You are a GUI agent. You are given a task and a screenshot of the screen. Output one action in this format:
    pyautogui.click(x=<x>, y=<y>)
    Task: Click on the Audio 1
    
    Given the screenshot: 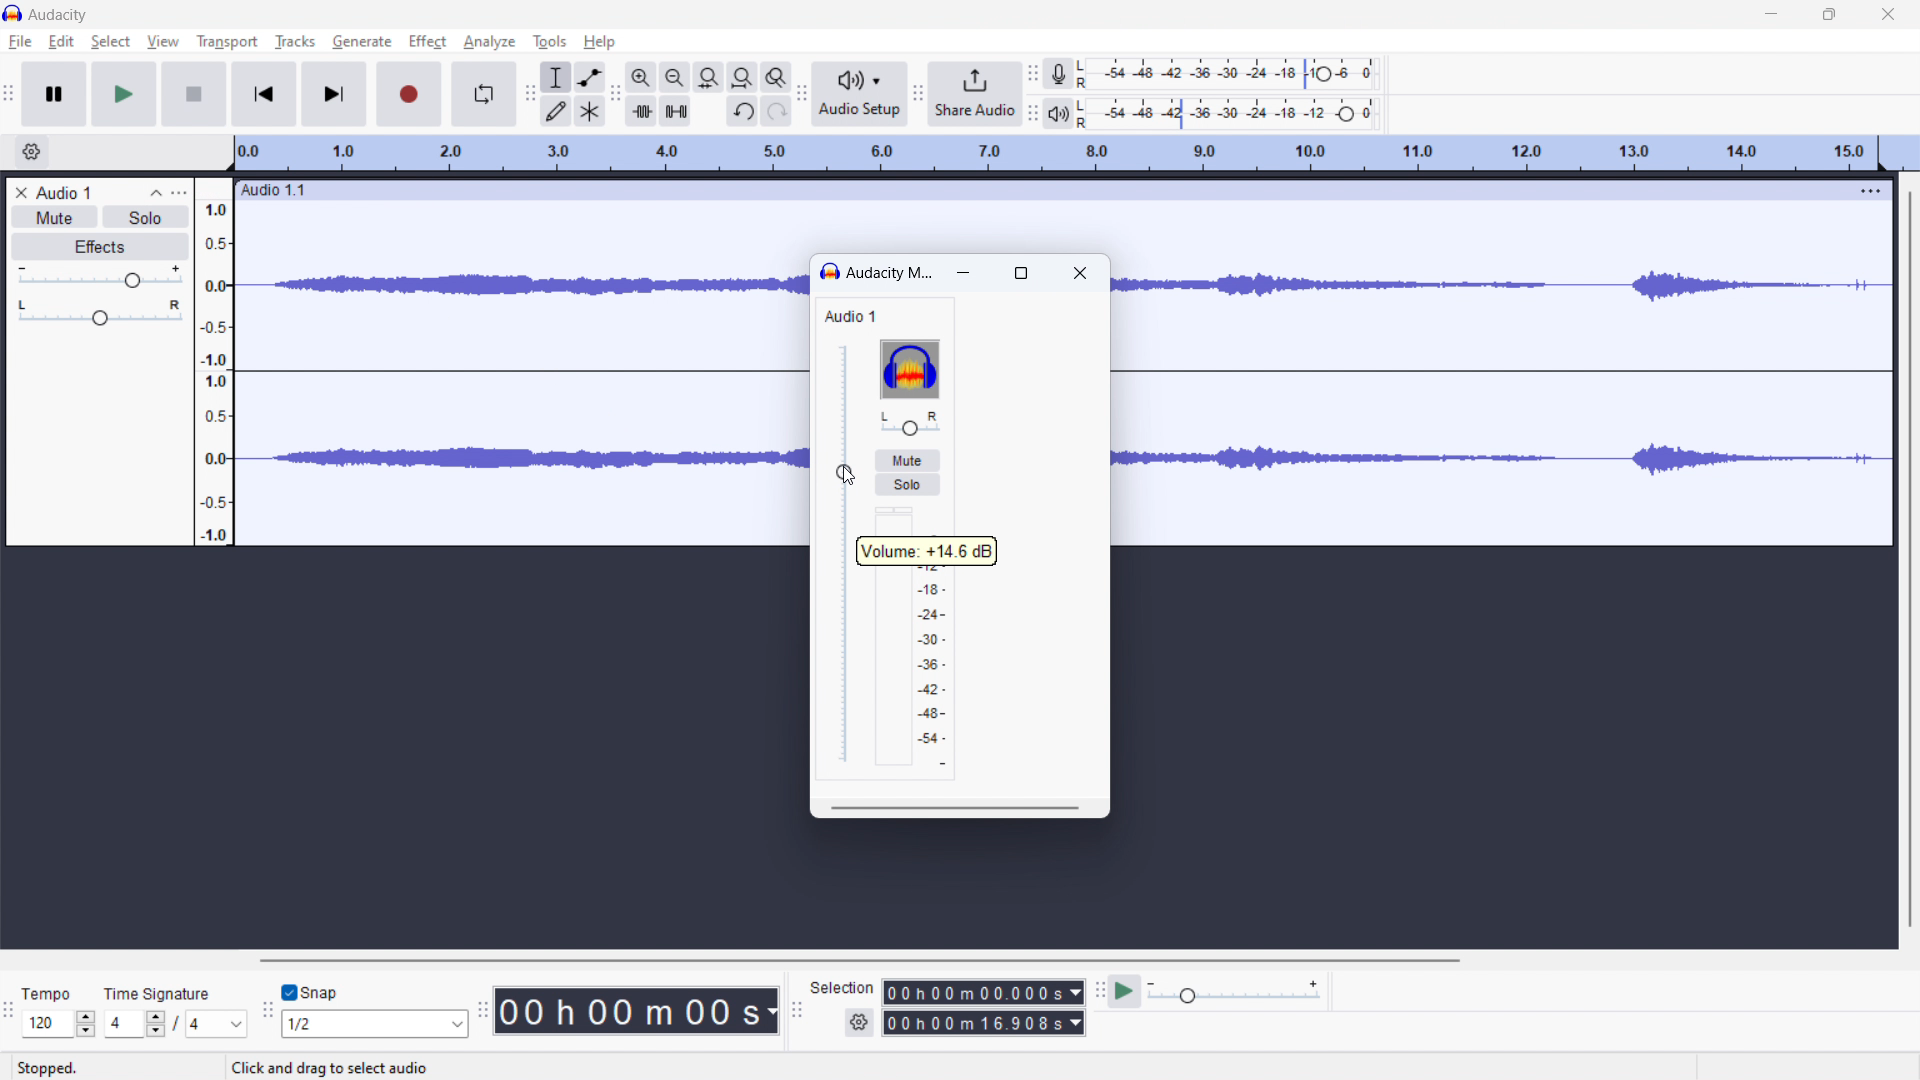 What is the action you would take?
    pyautogui.click(x=862, y=316)
    